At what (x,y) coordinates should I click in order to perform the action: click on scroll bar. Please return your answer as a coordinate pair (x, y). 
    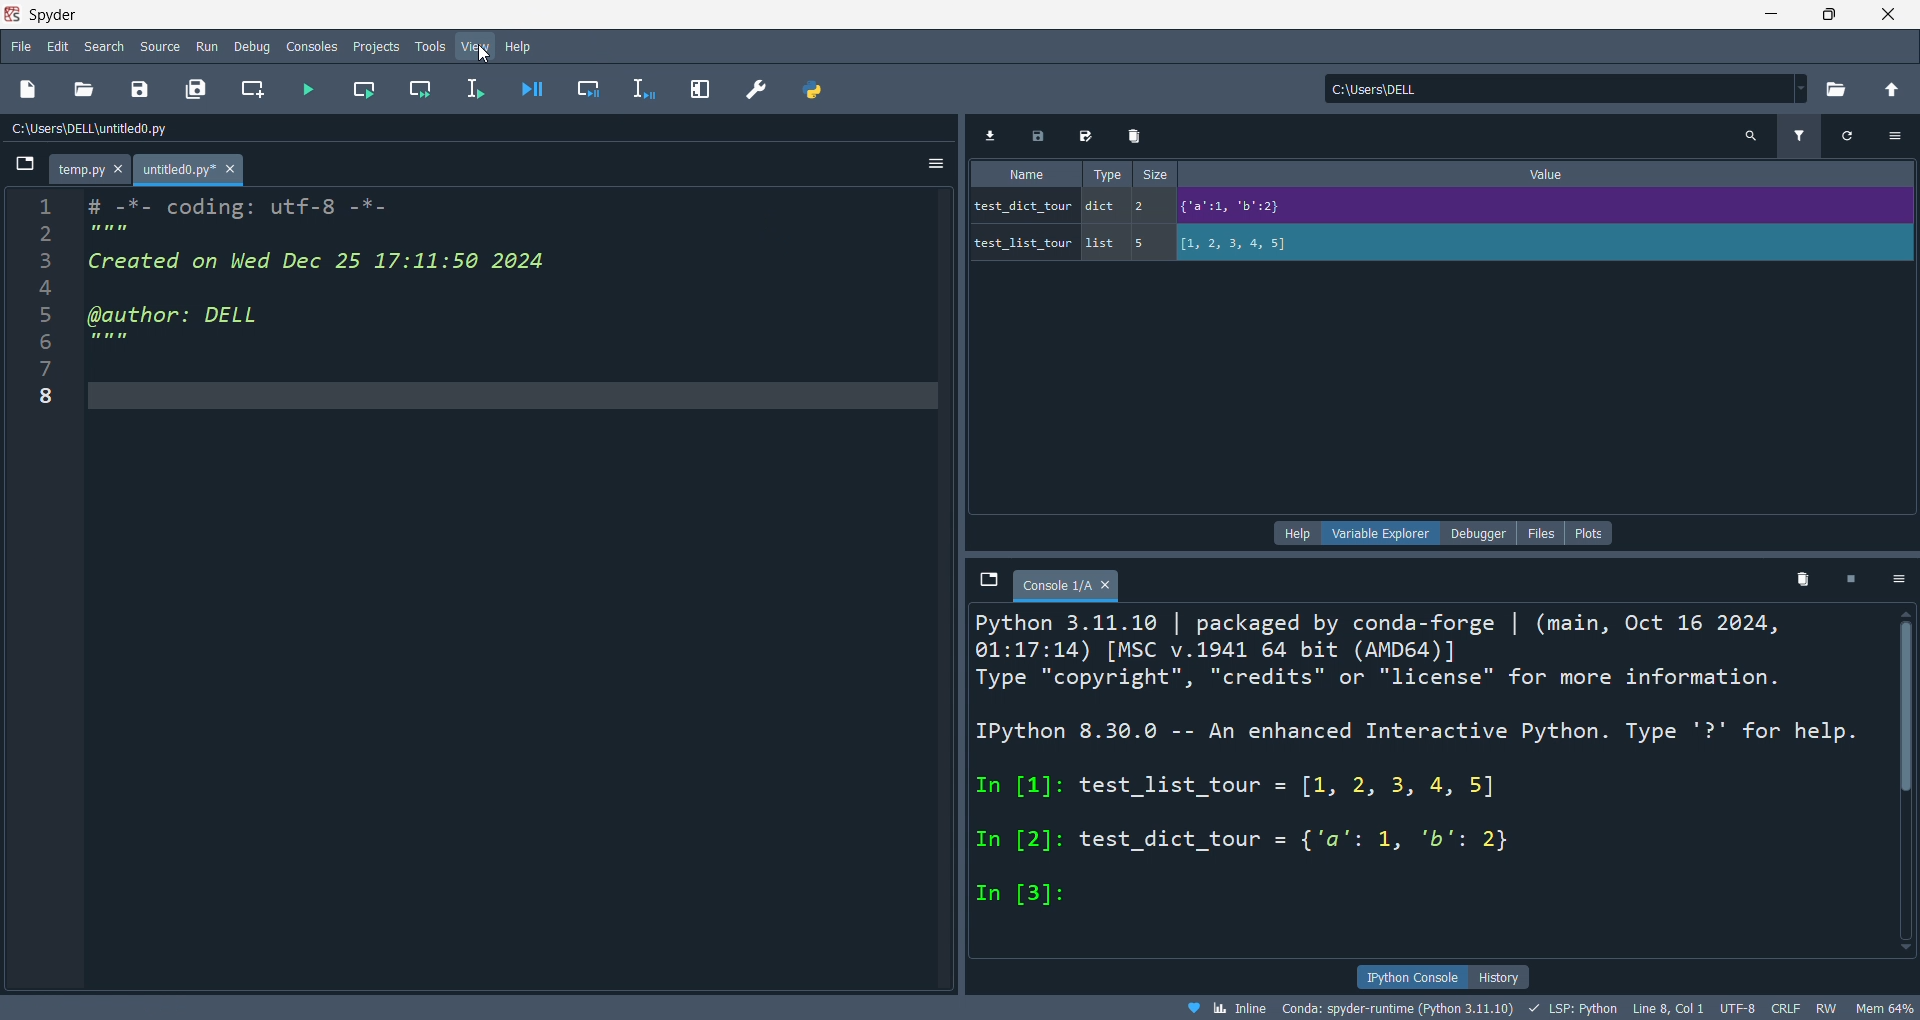
    Looking at the image, I should click on (1898, 777).